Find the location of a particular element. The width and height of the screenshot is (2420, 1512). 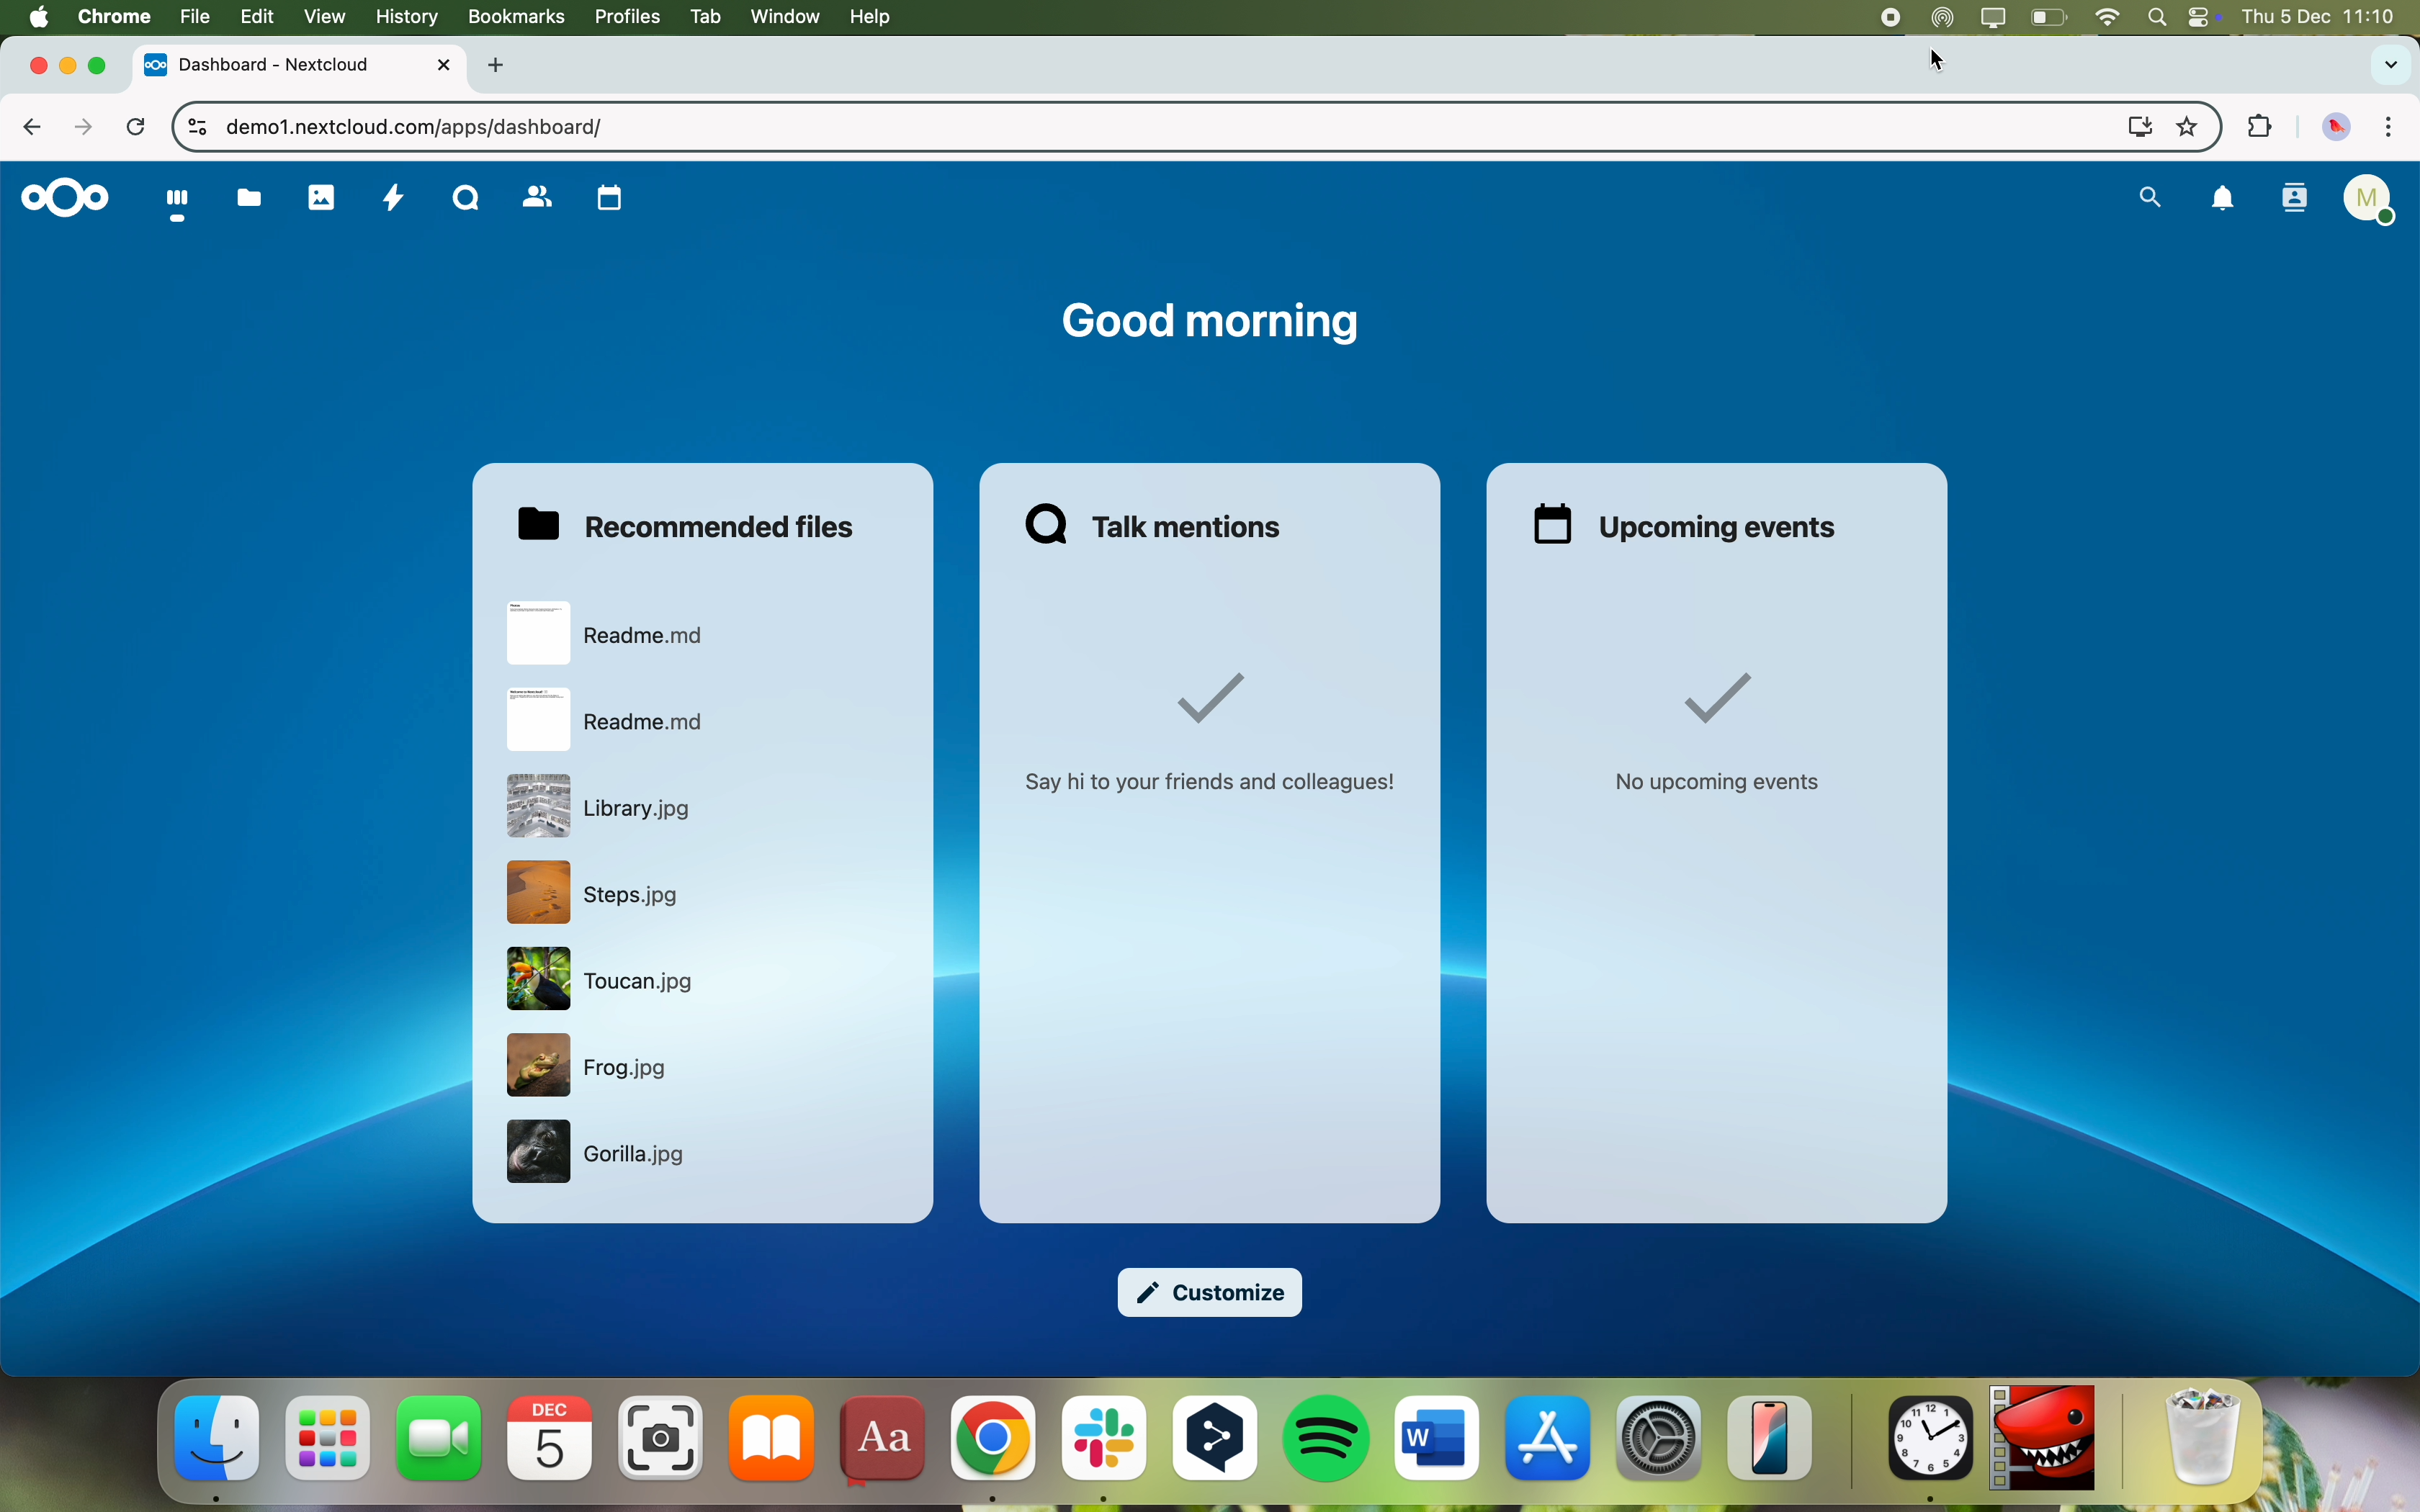

navigate foward is located at coordinates (86, 126).